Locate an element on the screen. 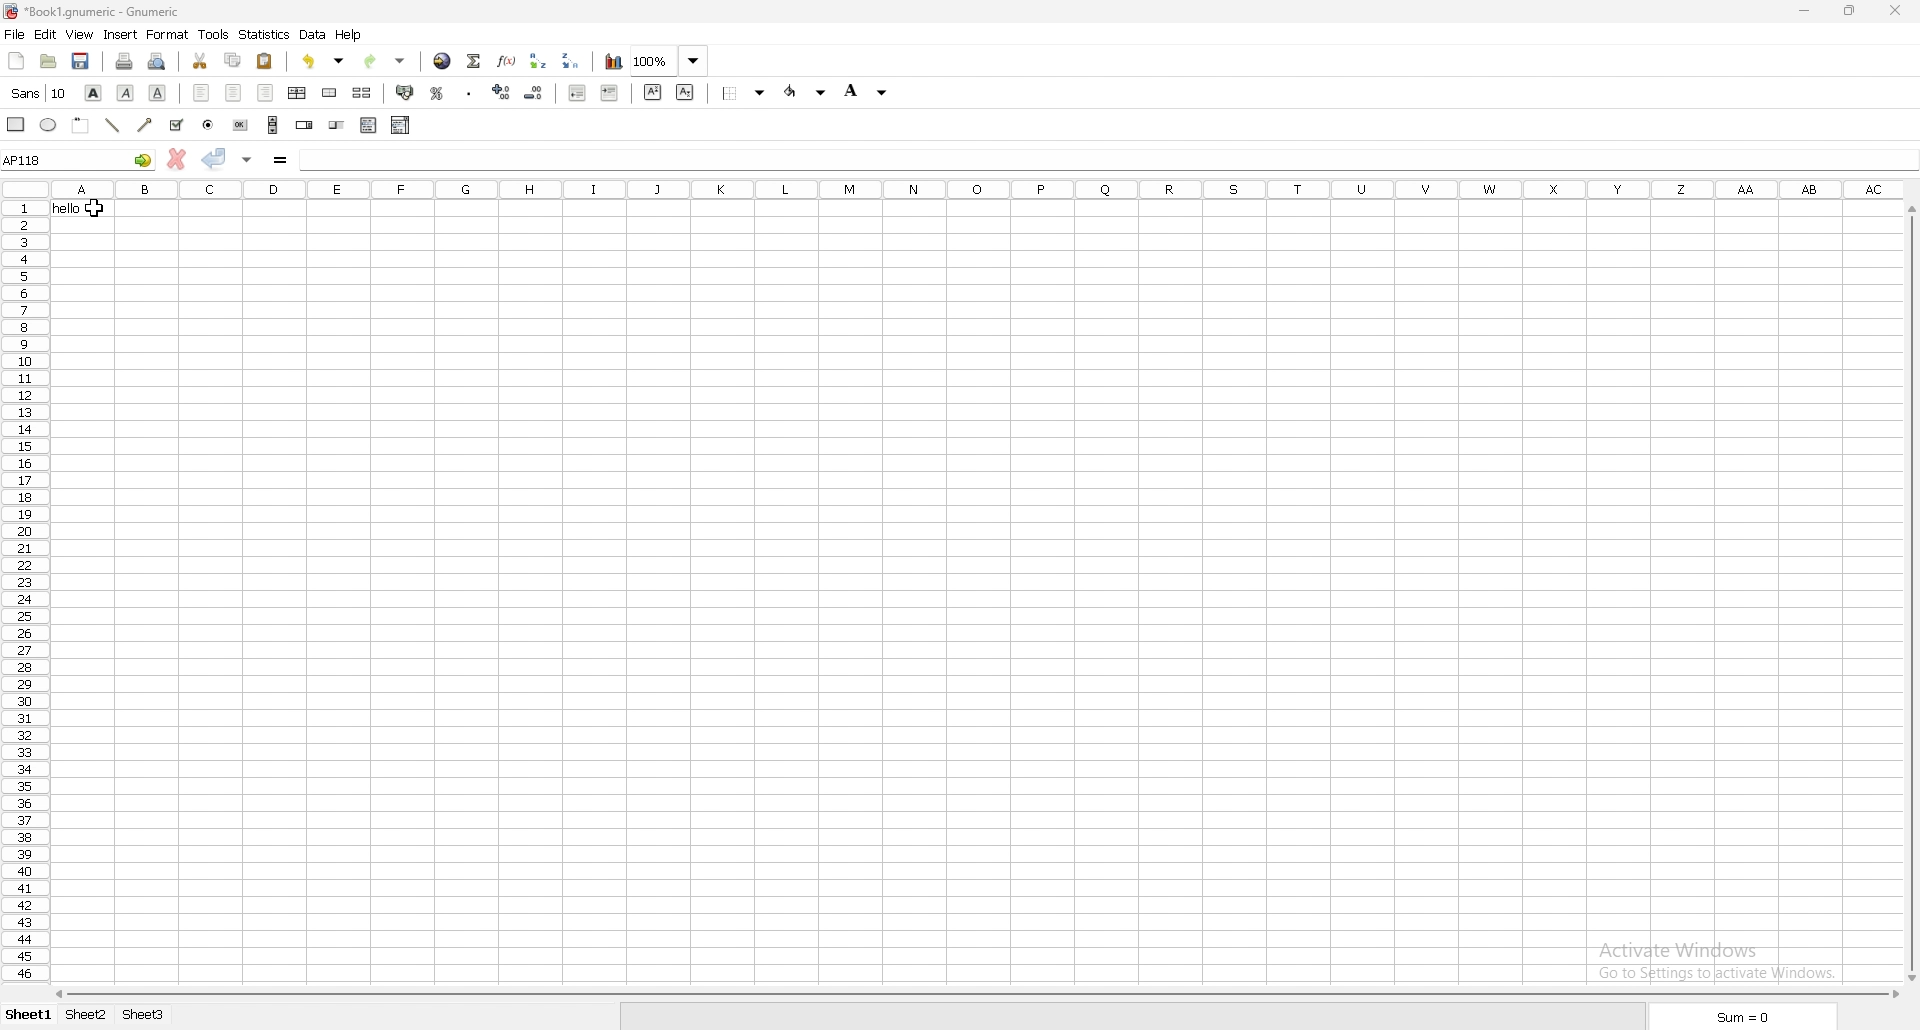 The width and height of the screenshot is (1920, 1030). print preview is located at coordinates (157, 62).